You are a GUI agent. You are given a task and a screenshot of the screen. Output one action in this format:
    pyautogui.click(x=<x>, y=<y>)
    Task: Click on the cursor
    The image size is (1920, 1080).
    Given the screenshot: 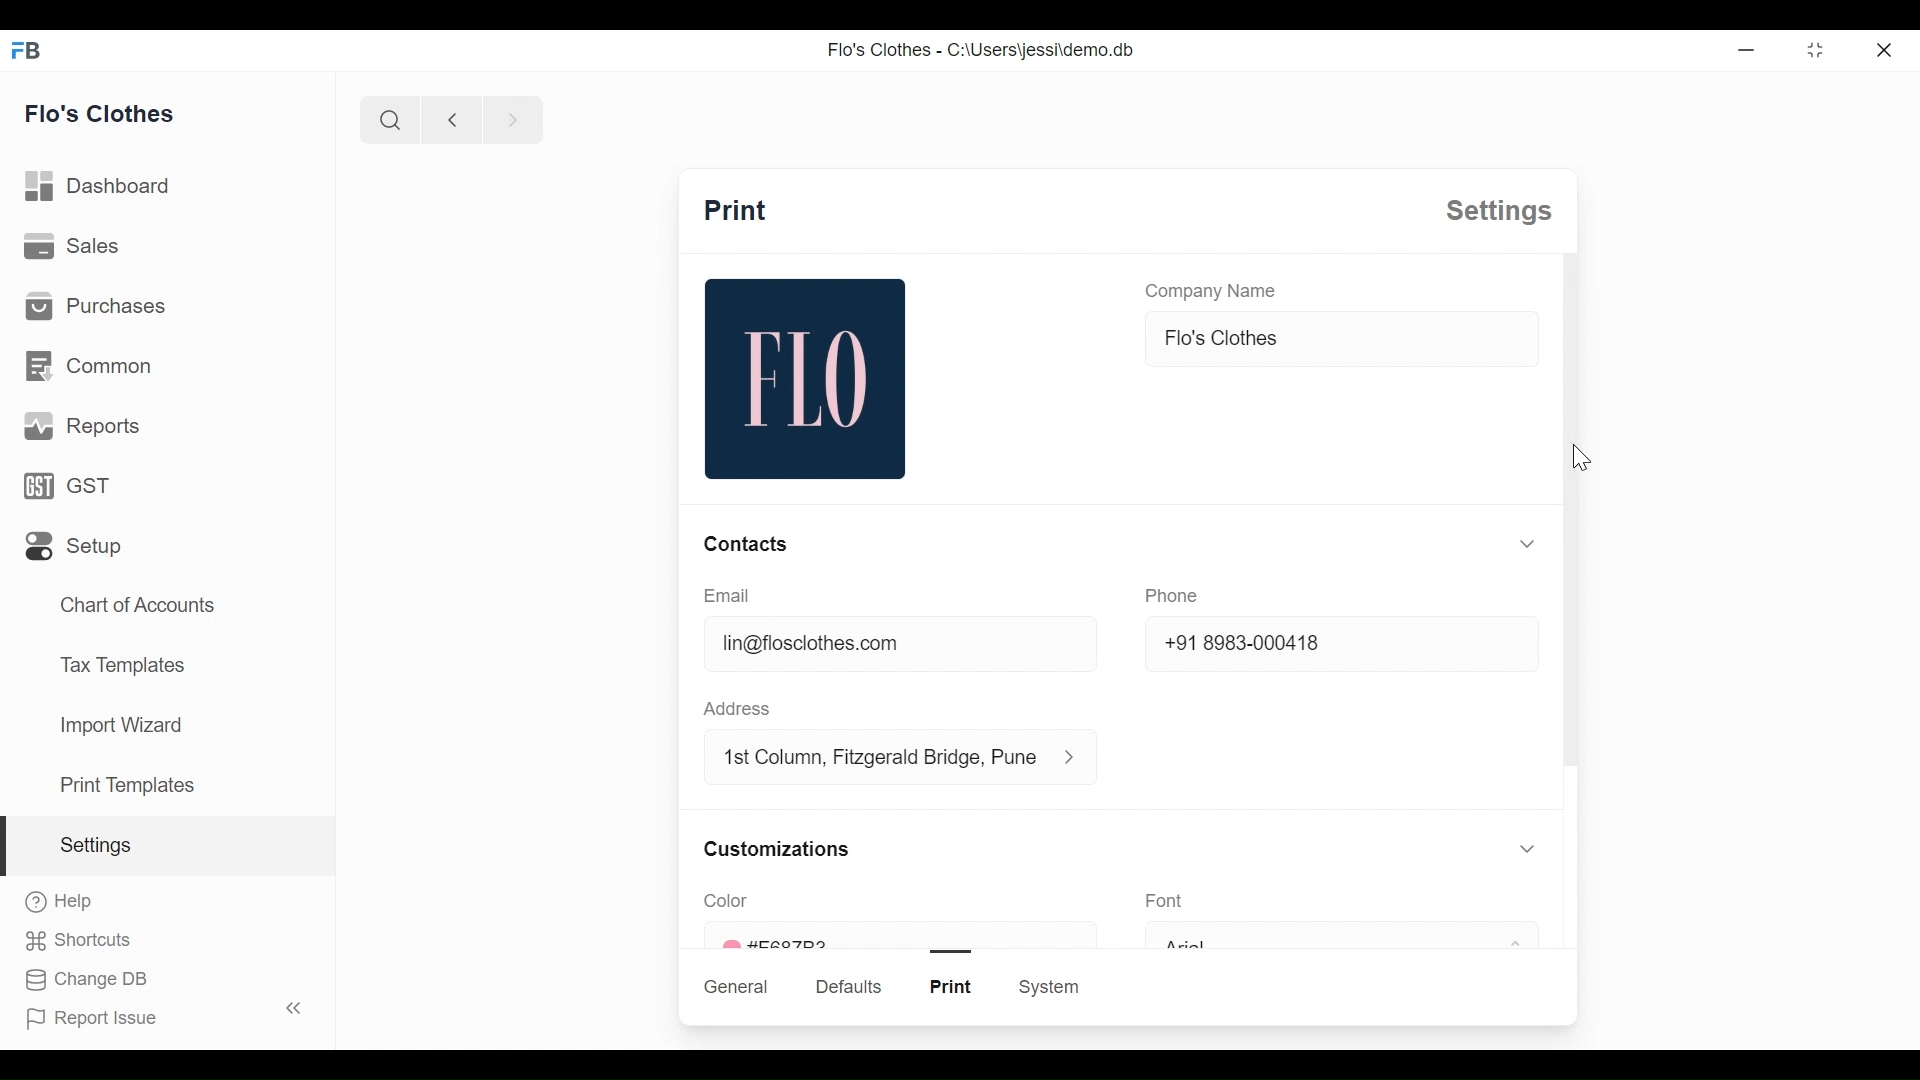 What is the action you would take?
    pyautogui.click(x=1582, y=457)
    